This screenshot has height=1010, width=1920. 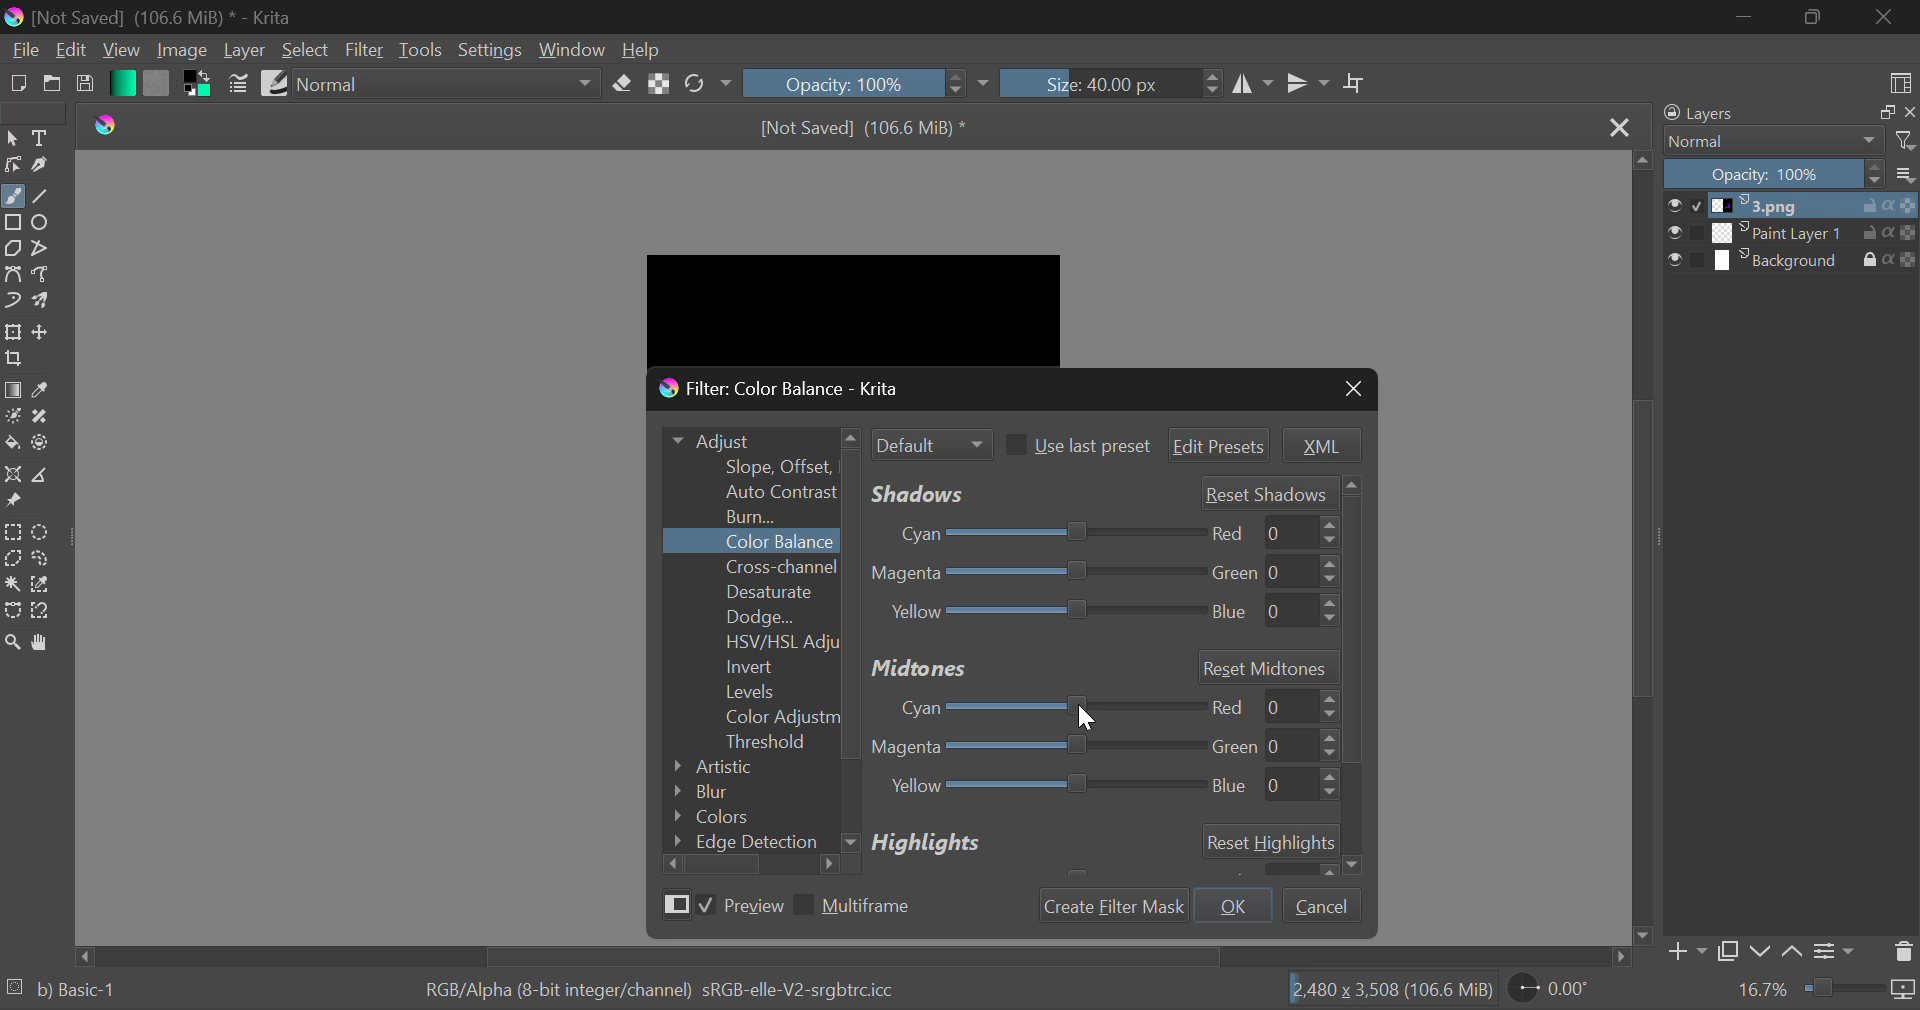 I want to click on Paint Layer 1, so click(x=1792, y=232).